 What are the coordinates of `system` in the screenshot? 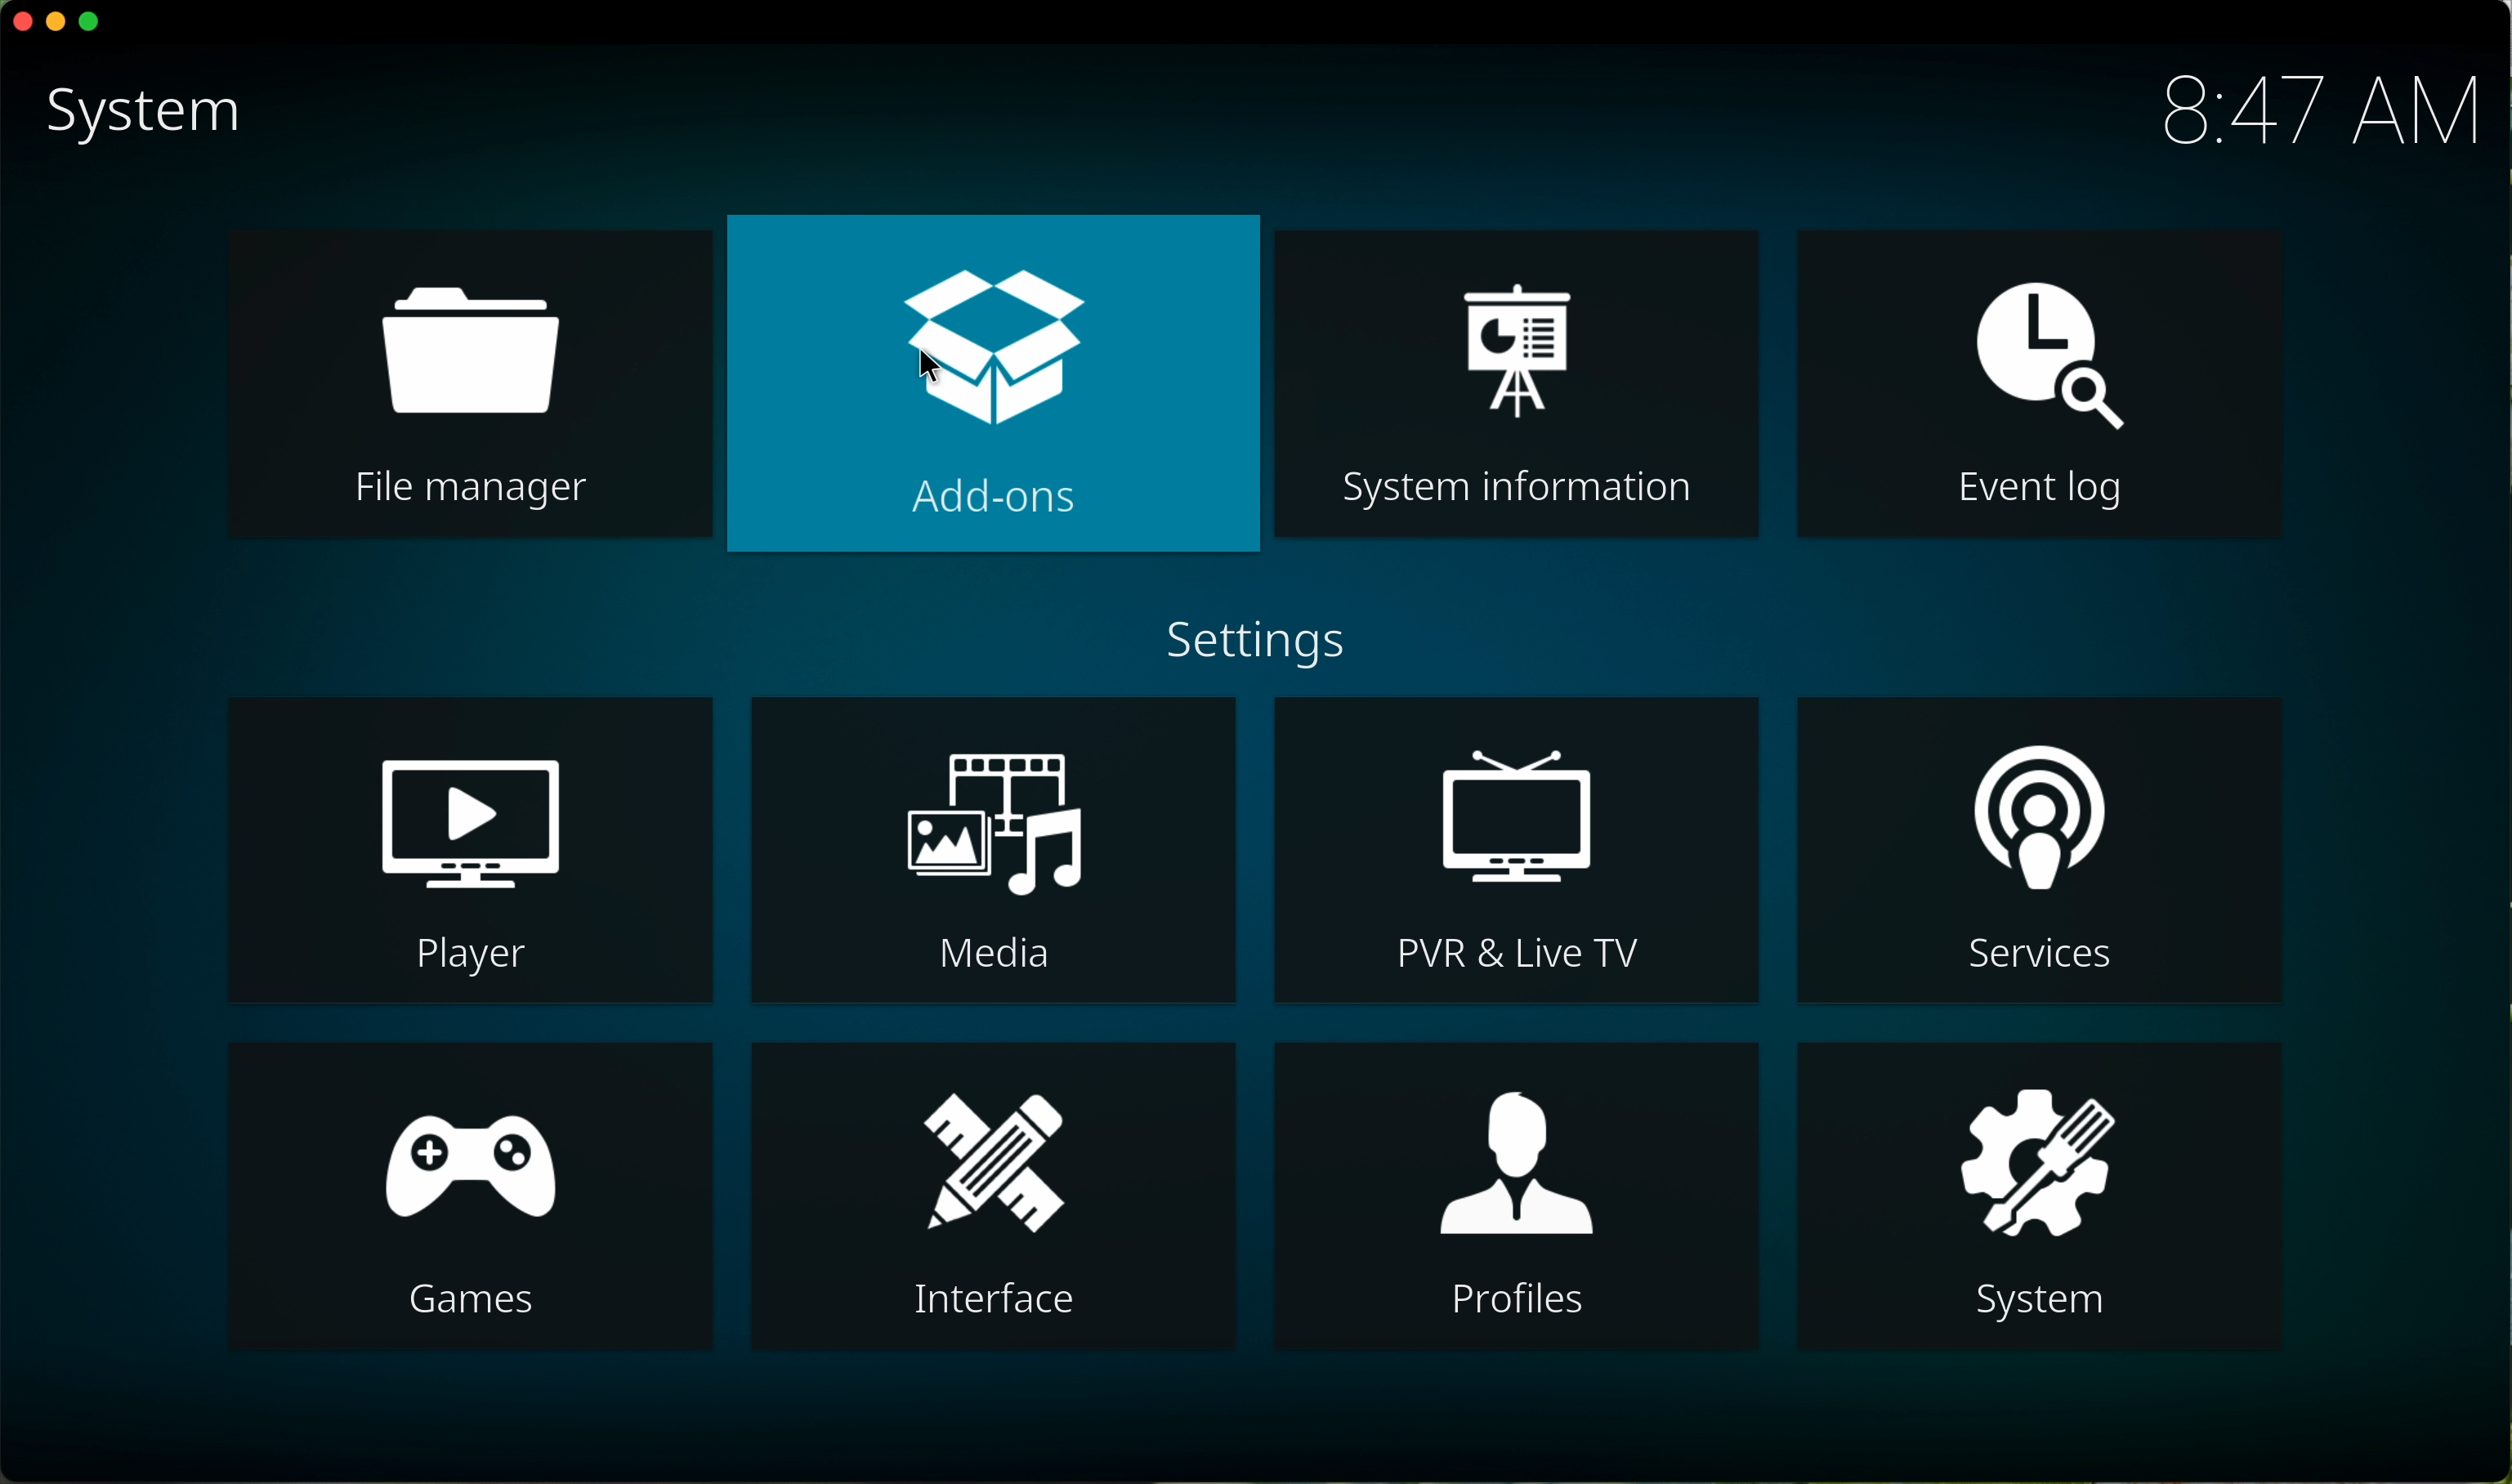 It's located at (140, 116).